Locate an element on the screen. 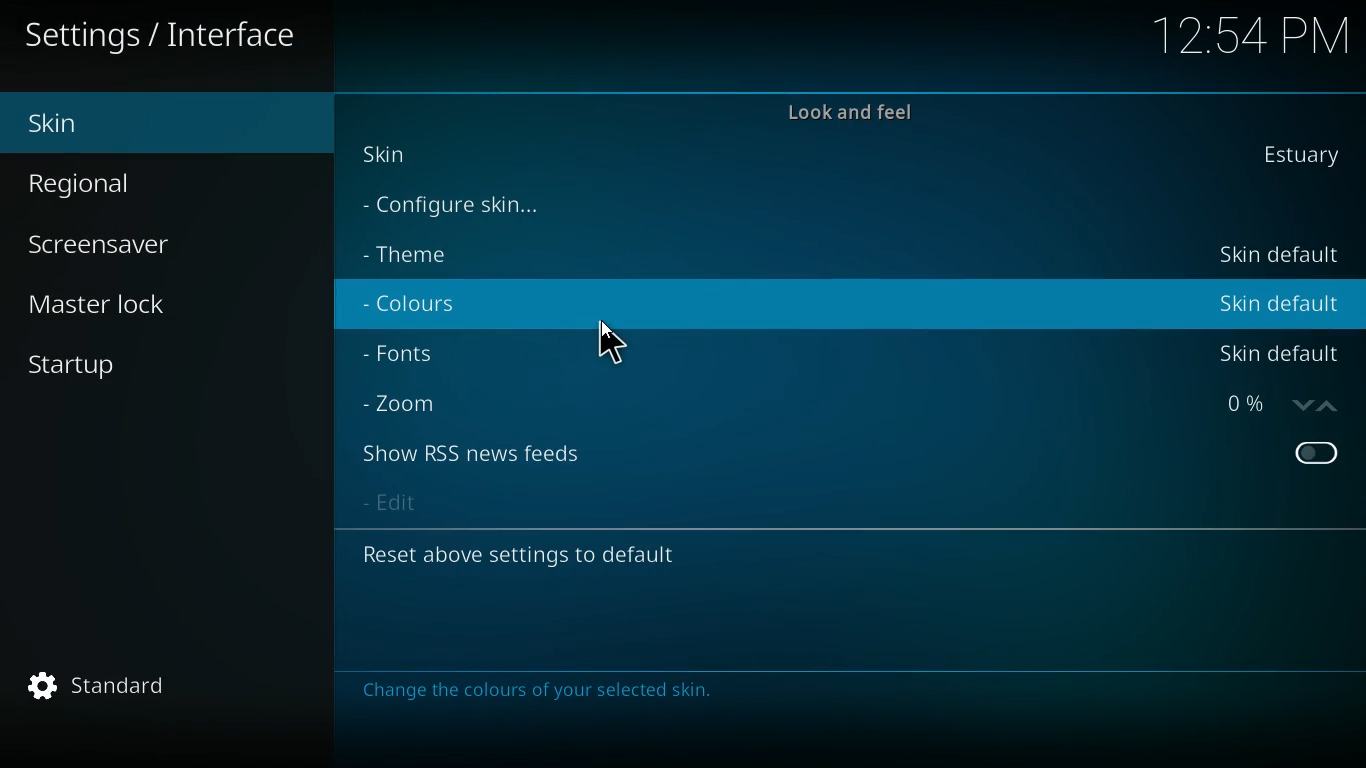 This screenshot has height=768, width=1366. look and feel is located at coordinates (855, 109).